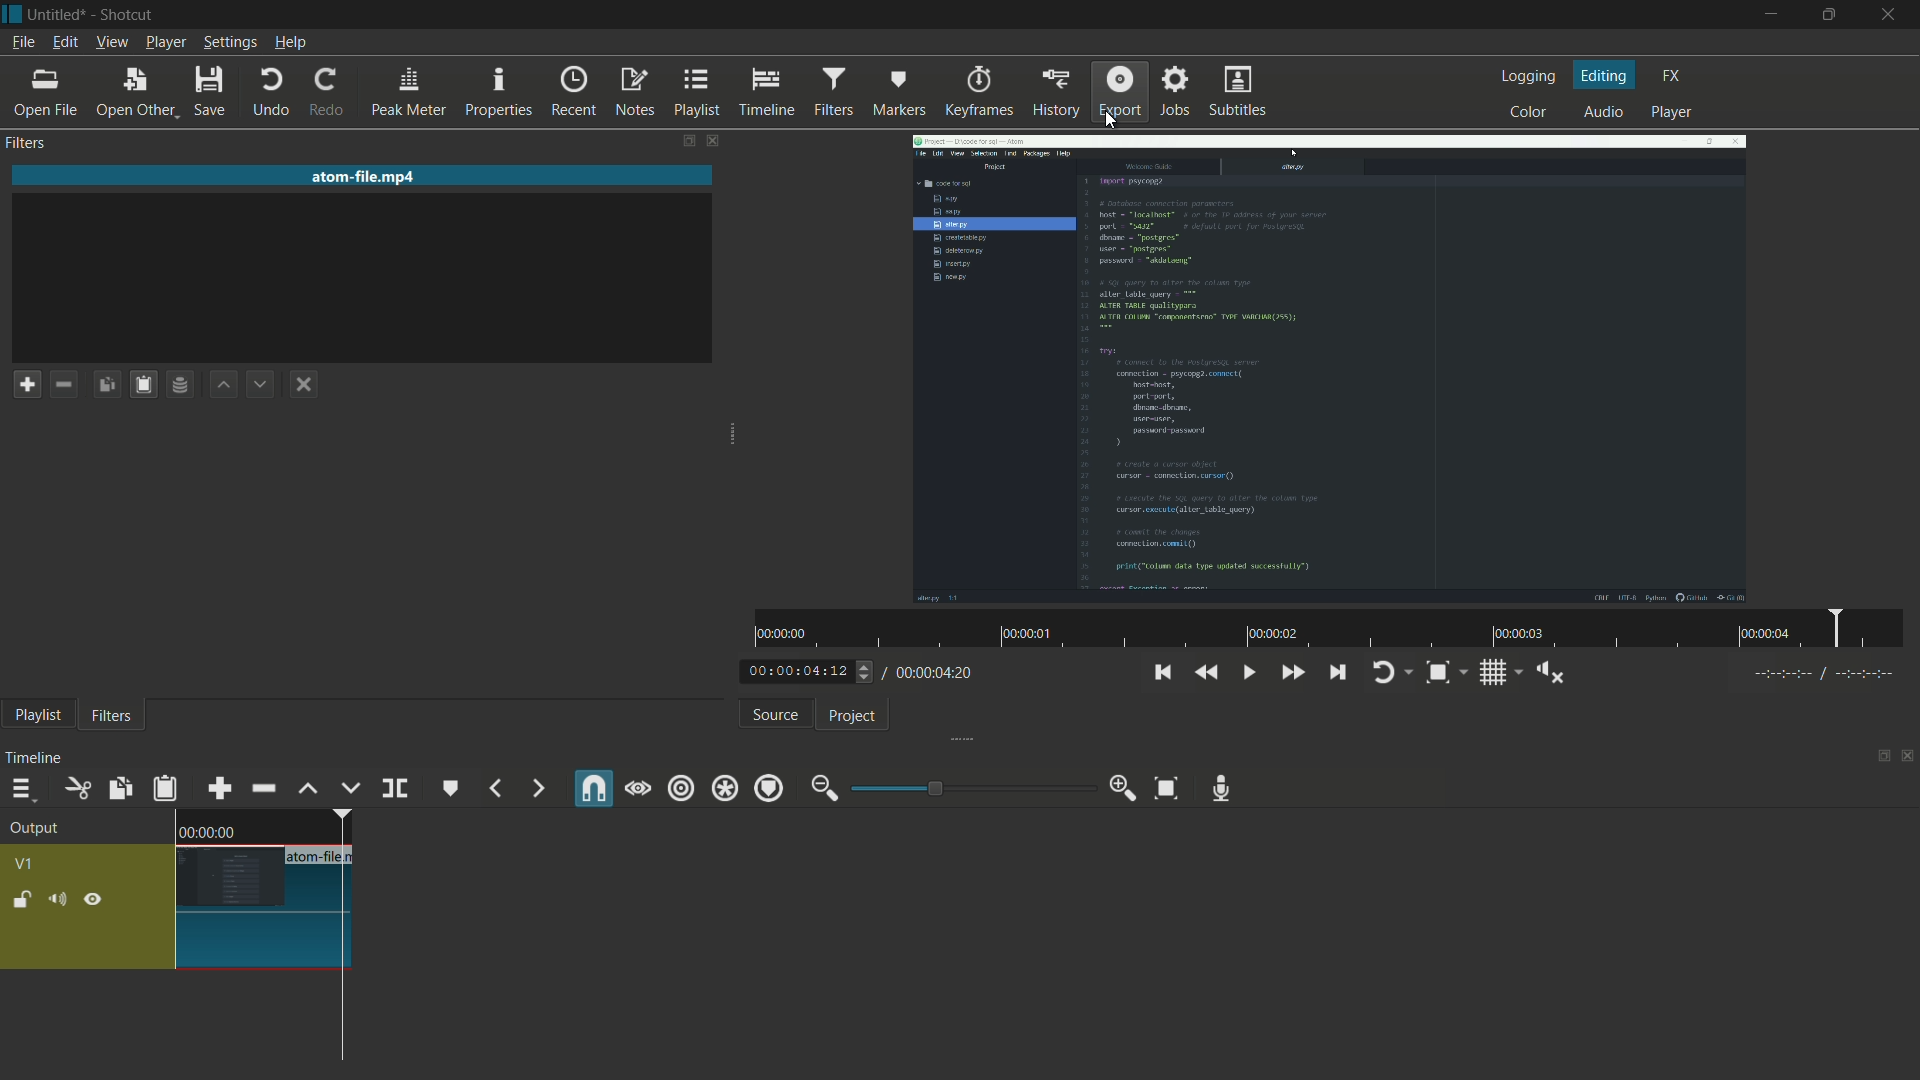 The width and height of the screenshot is (1920, 1080). What do you see at coordinates (1161, 673) in the screenshot?
I see `skip to the previous point` at bounding box center [1161, 673].